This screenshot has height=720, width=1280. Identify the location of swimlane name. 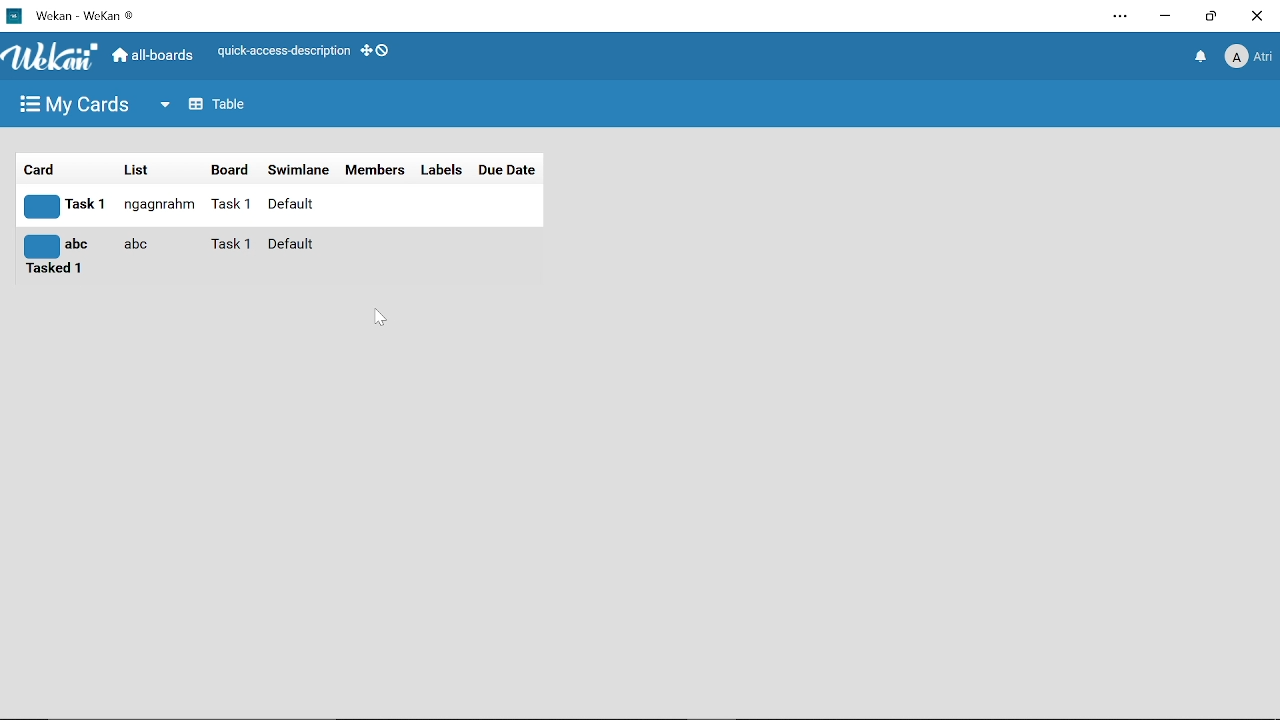
(291, 245).